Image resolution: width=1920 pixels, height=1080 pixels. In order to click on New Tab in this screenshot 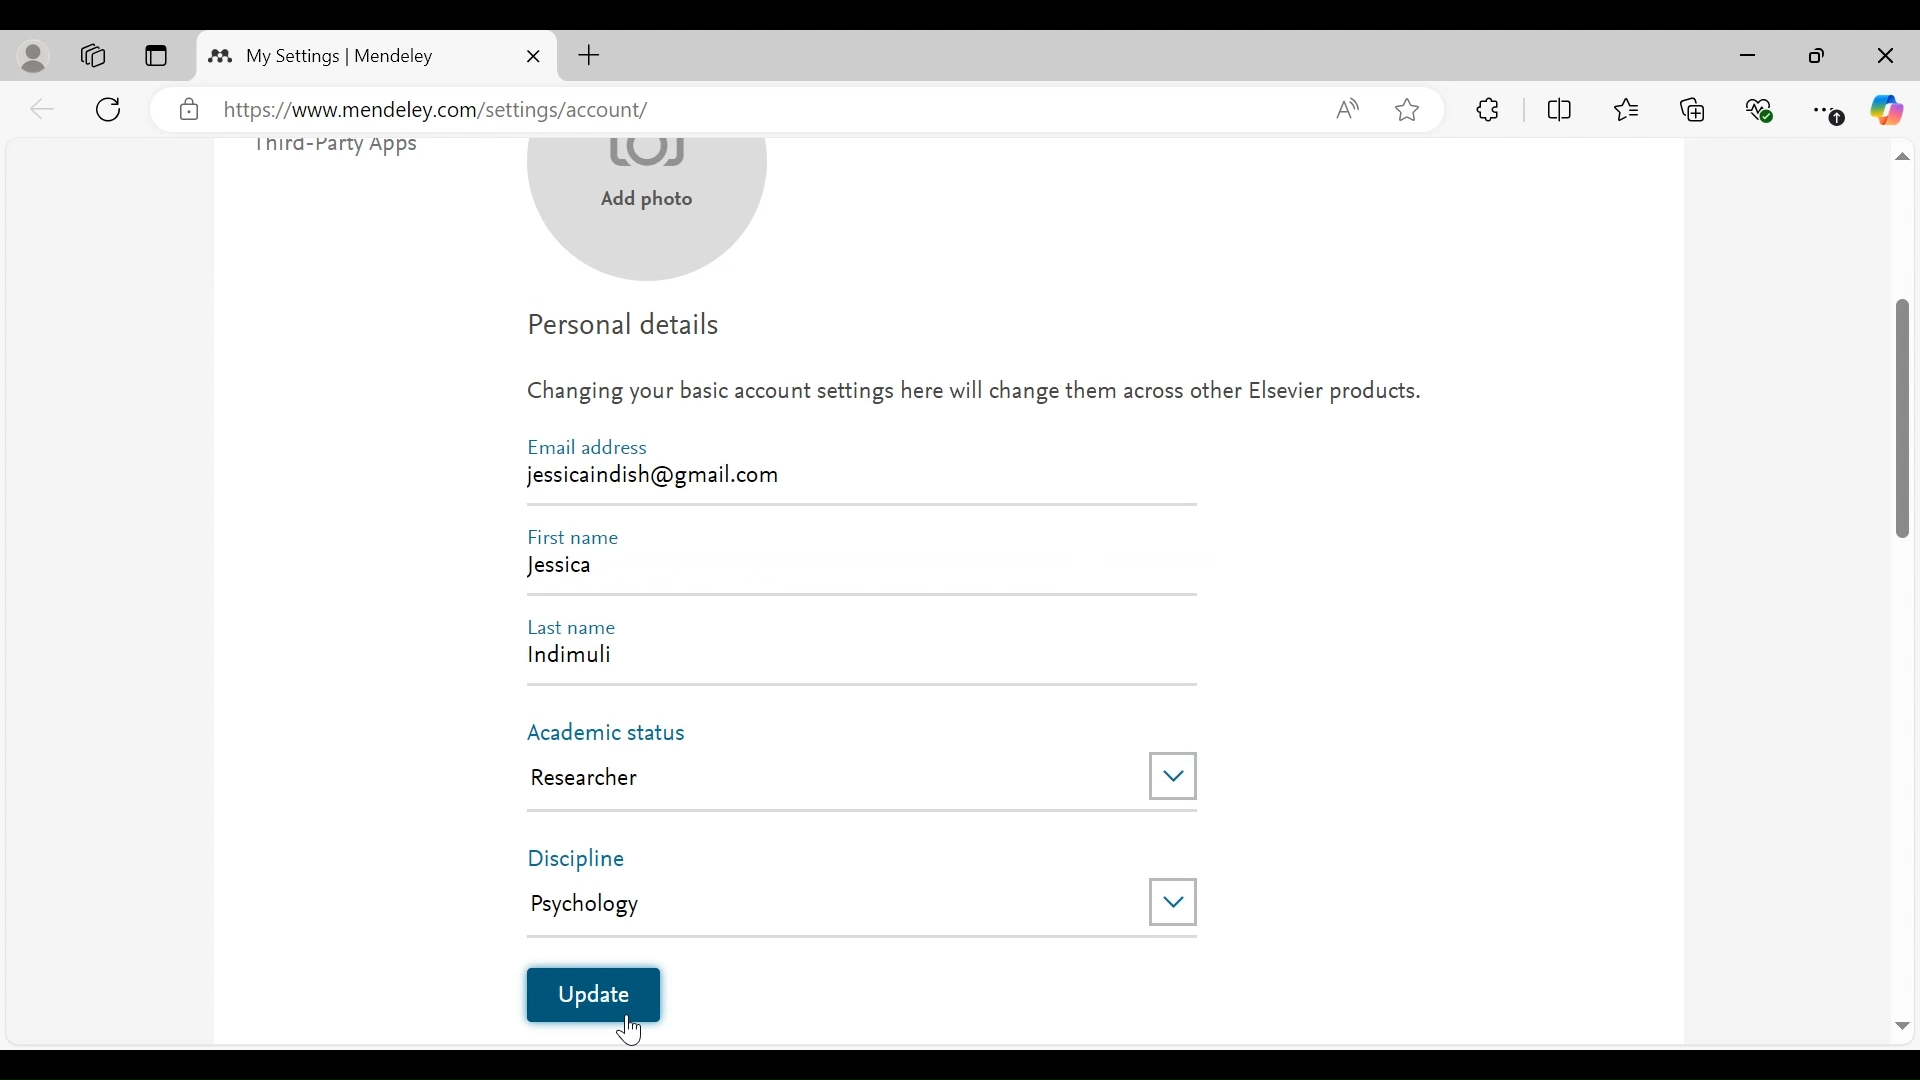, I will do `click(589, 55)`.